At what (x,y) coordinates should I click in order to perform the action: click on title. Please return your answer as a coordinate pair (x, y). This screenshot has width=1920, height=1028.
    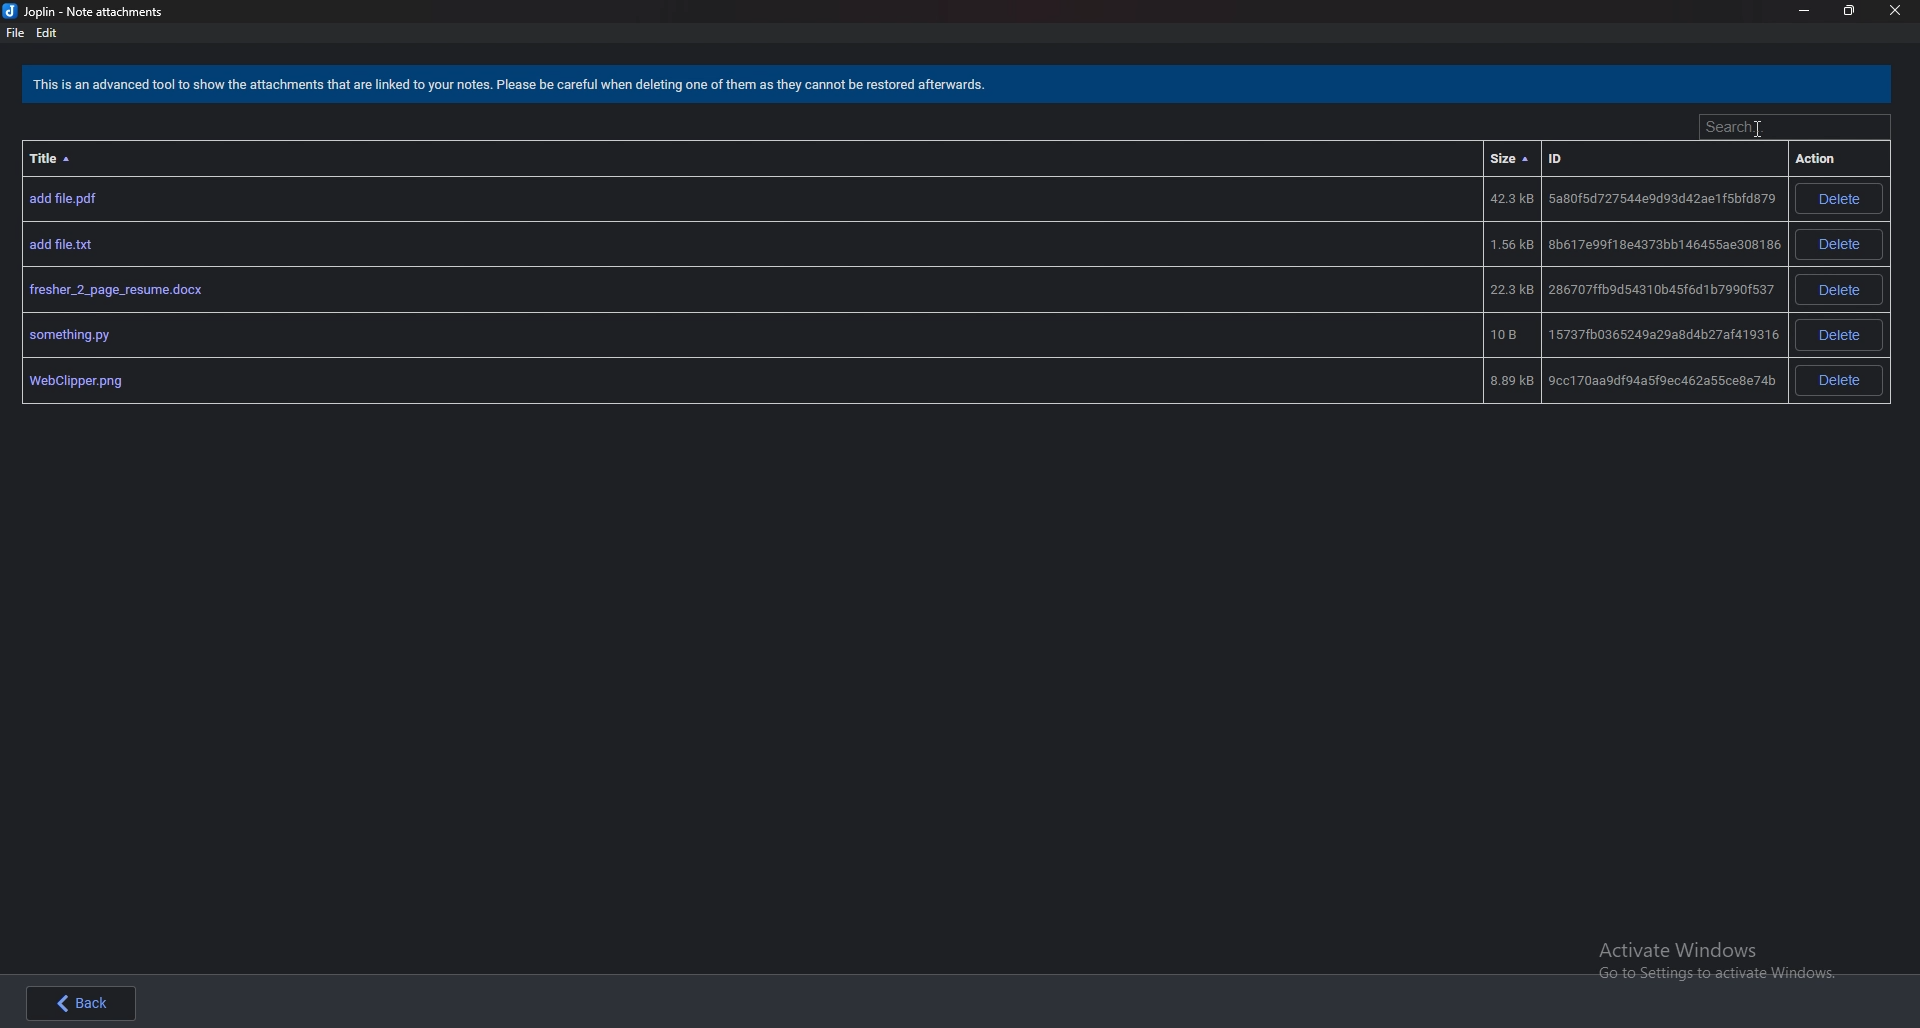
    Looking at the image, I should click on (61, 157).